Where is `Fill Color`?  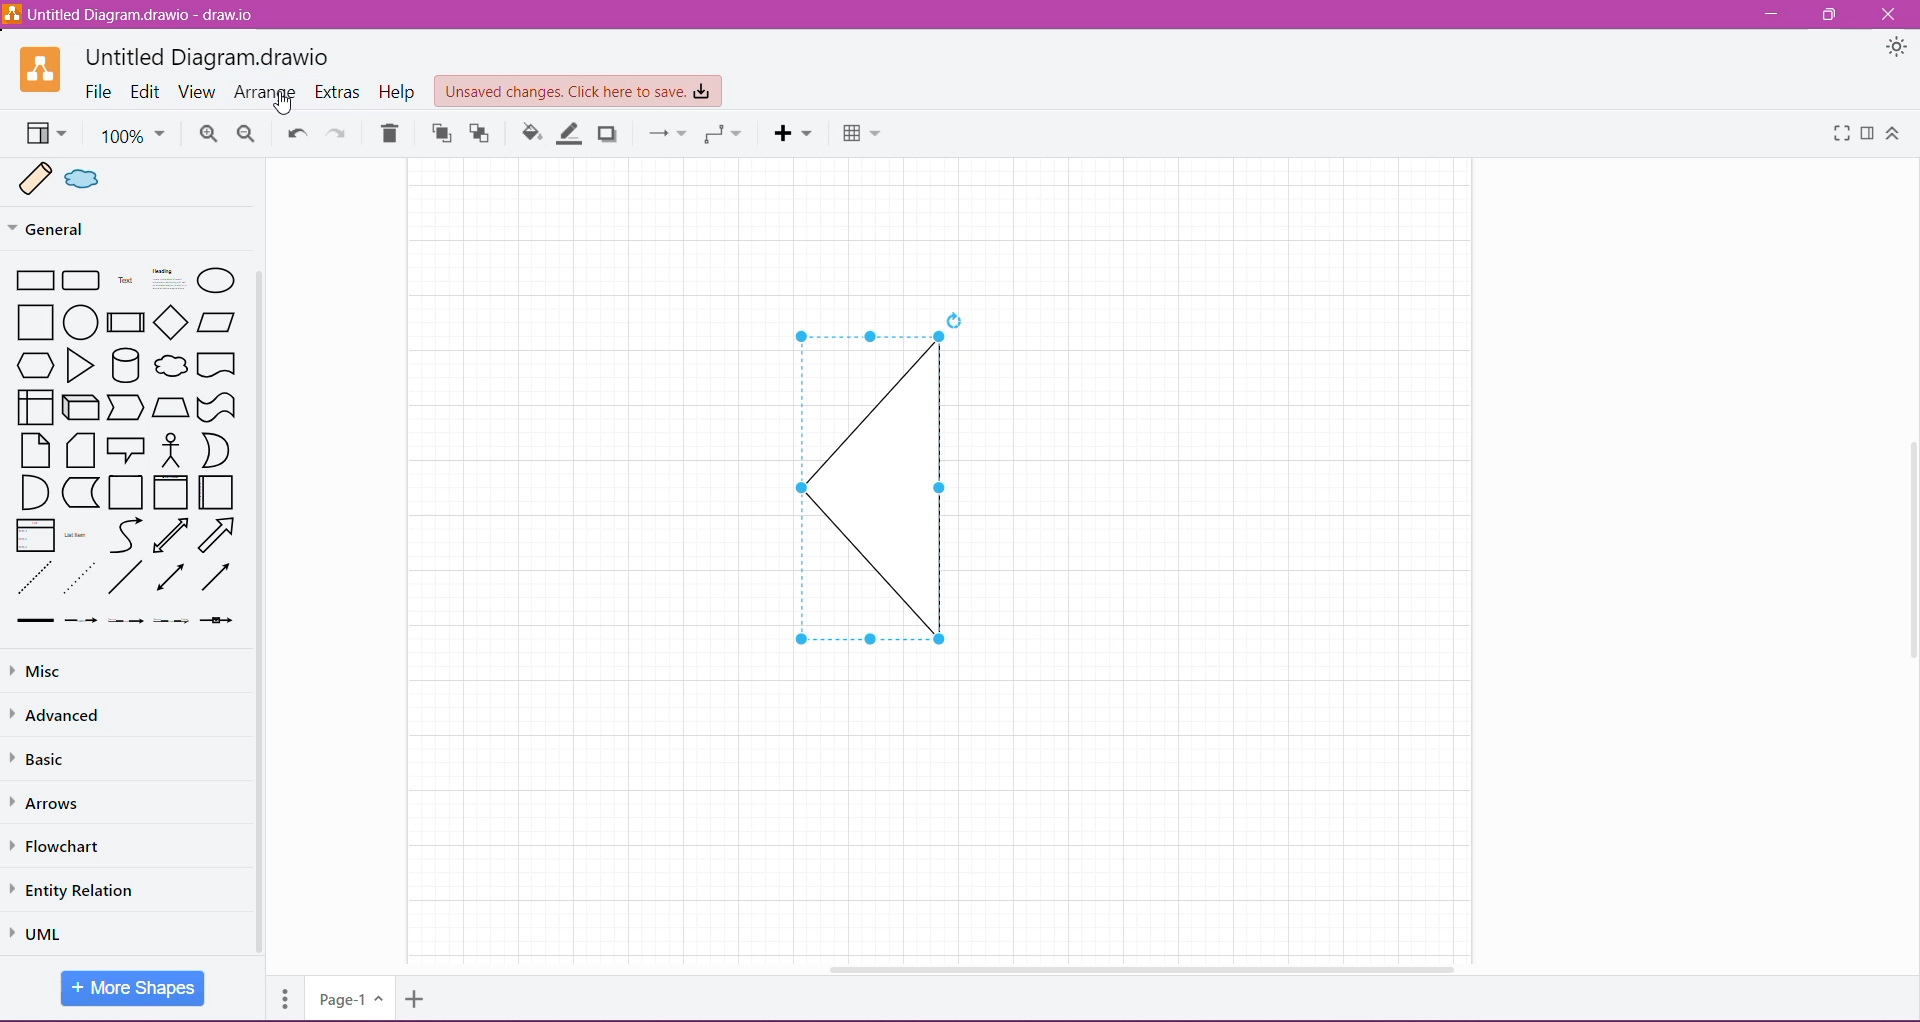 Fill Color is located at coordinates (529, 134).